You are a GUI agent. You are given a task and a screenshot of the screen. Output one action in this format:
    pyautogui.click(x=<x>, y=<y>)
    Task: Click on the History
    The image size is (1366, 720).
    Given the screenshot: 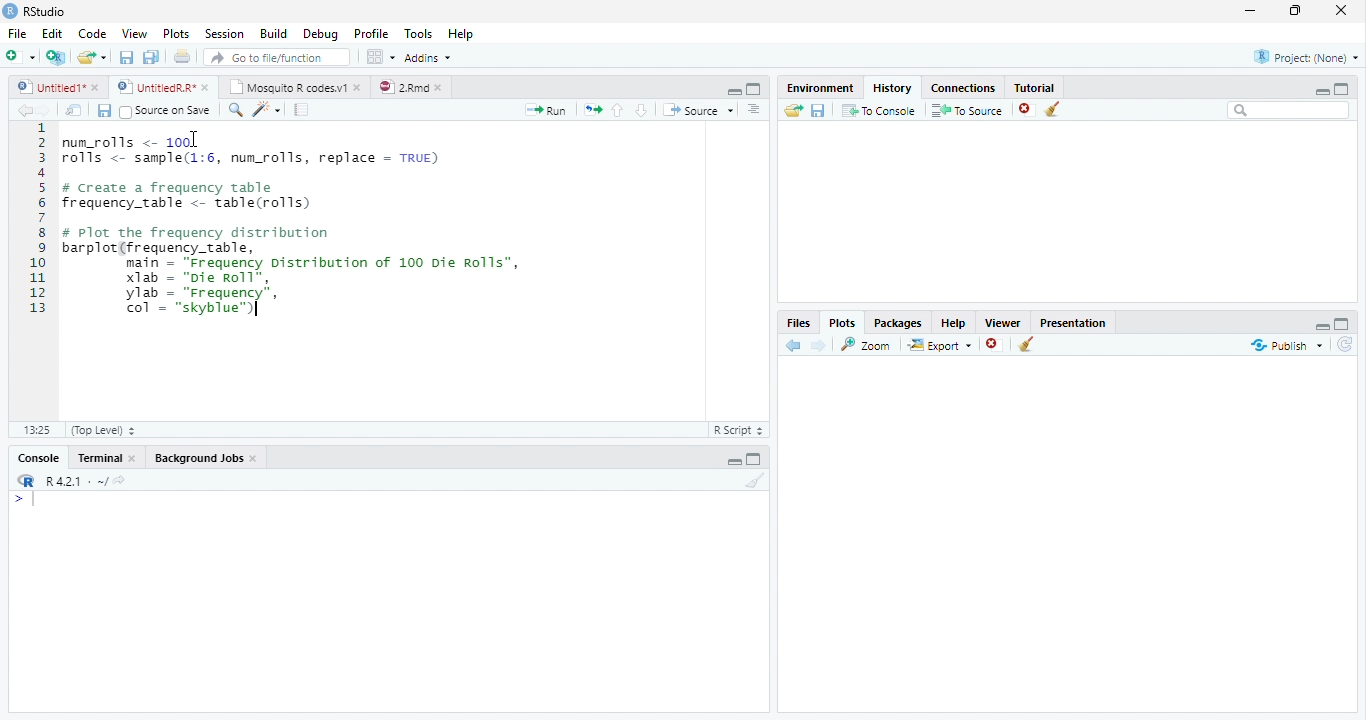 What is the action you would take?
    pyautogui.click(x=893, y=86)
    